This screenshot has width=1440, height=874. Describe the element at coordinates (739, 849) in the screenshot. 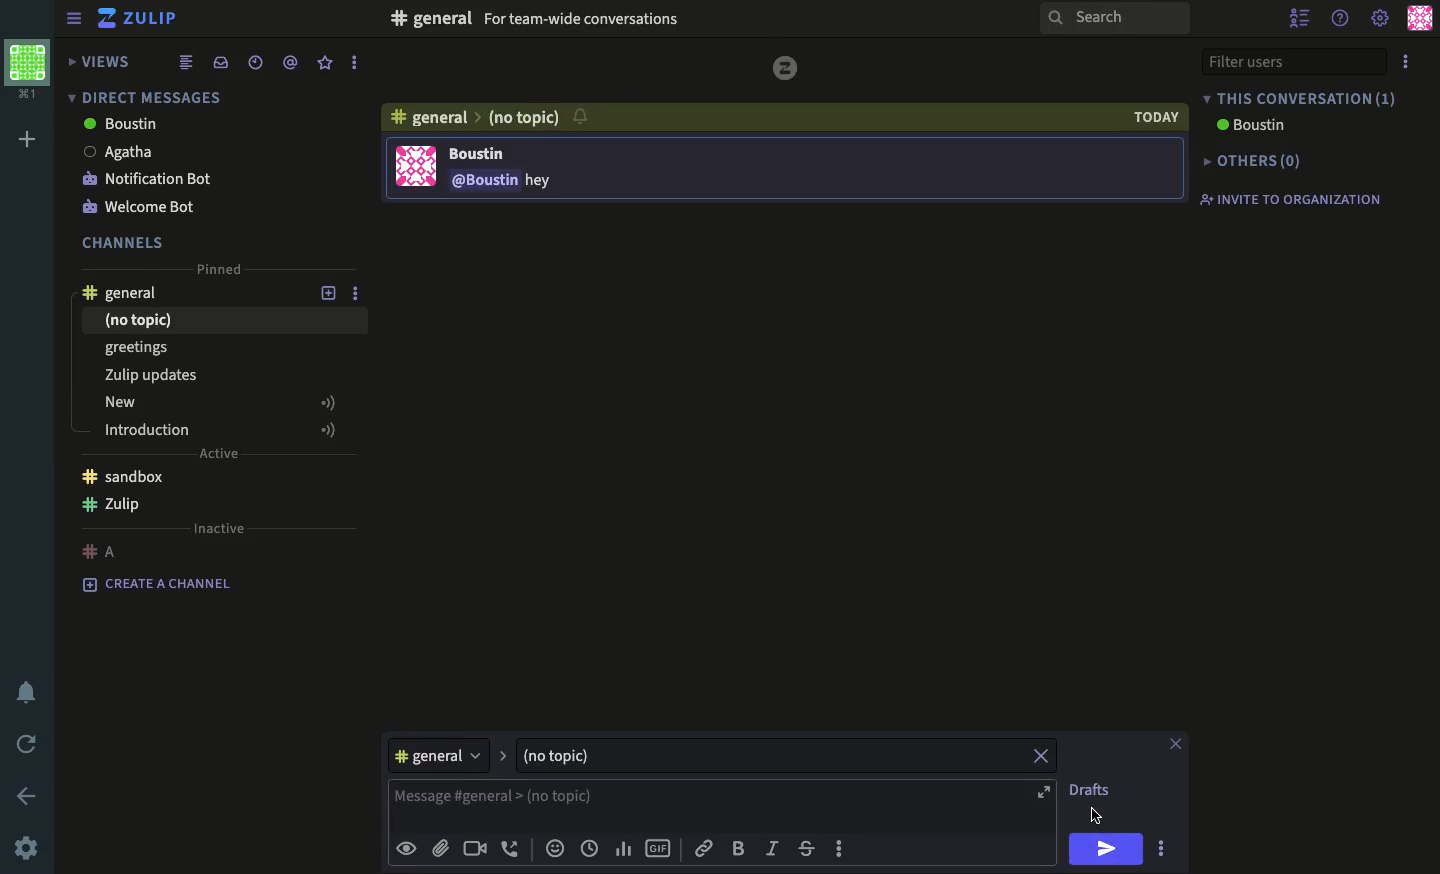

I see `bold` at that location.